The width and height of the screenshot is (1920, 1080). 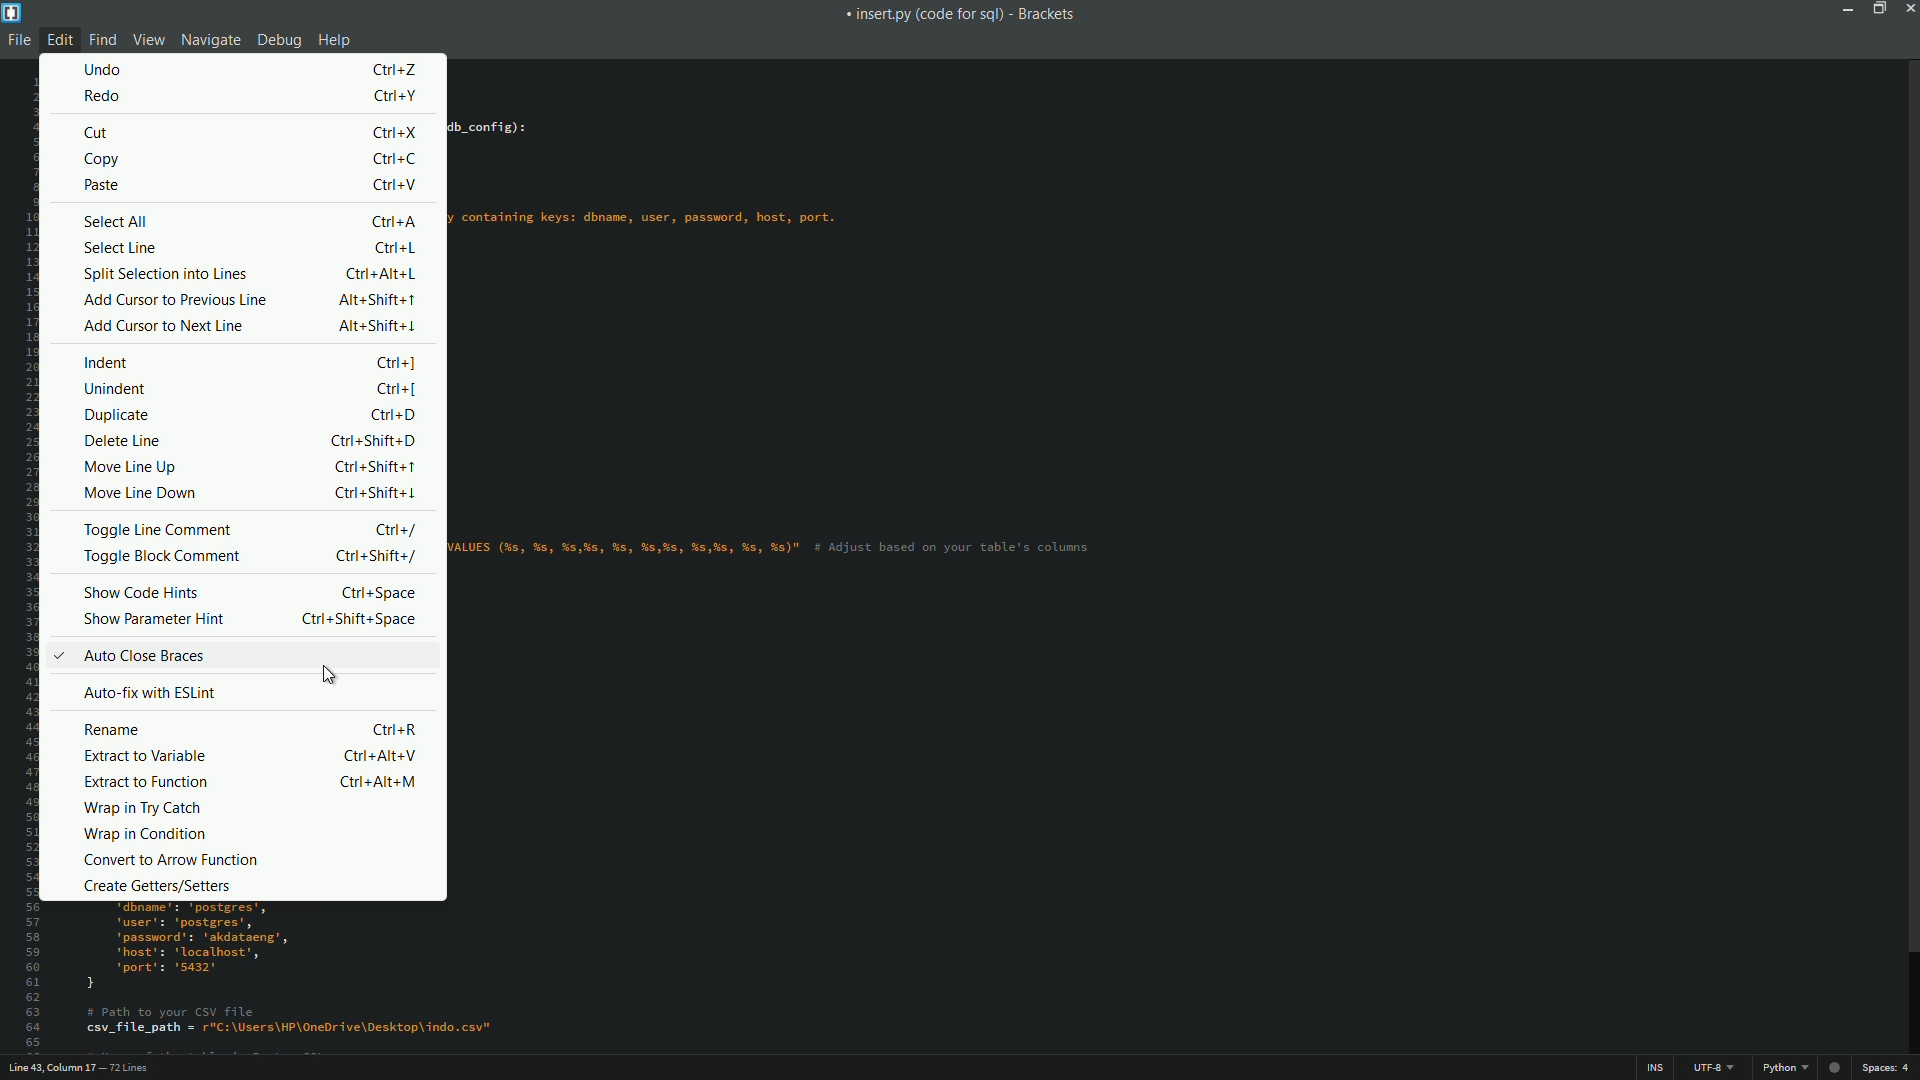 What do you see at coordinates (375, 555) in the screenshot?
I see `keyboard shortcut` at bounding box center [375, 555].